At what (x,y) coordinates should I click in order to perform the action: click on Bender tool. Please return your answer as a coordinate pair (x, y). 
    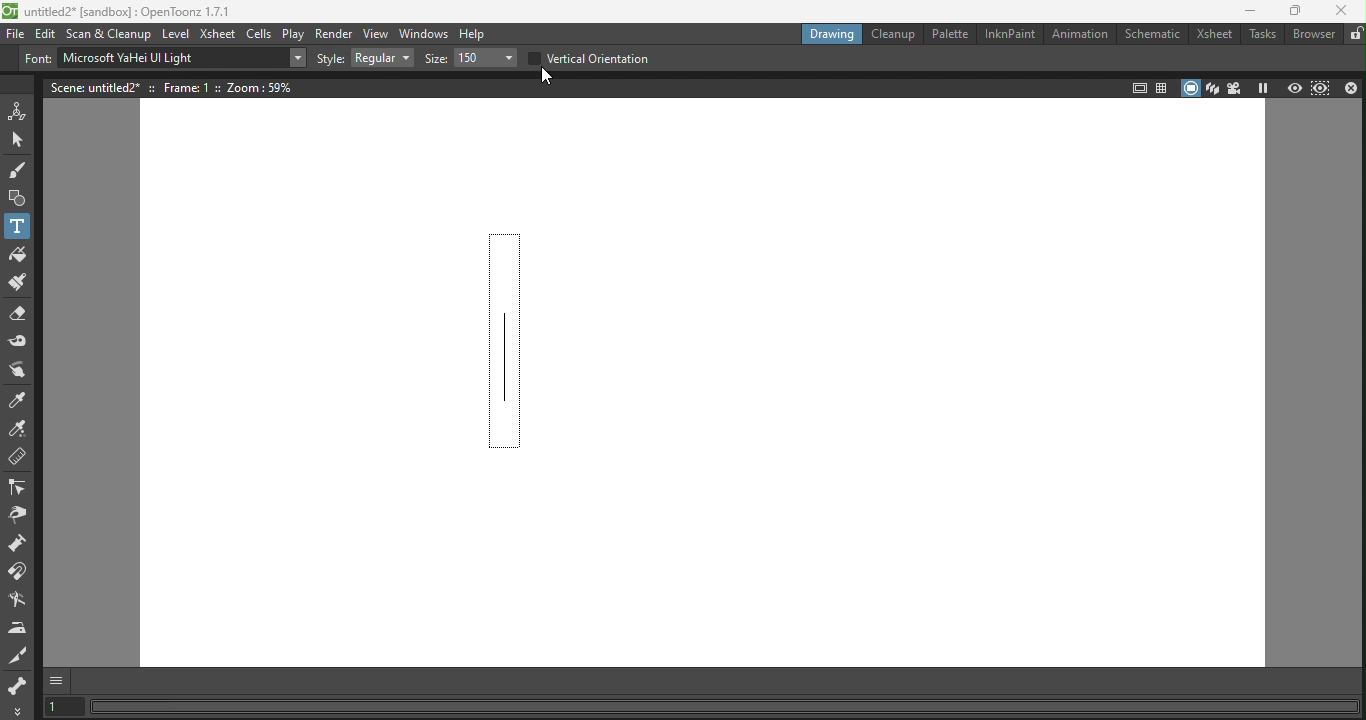
    Looking at the image, I should click on (18, 598).